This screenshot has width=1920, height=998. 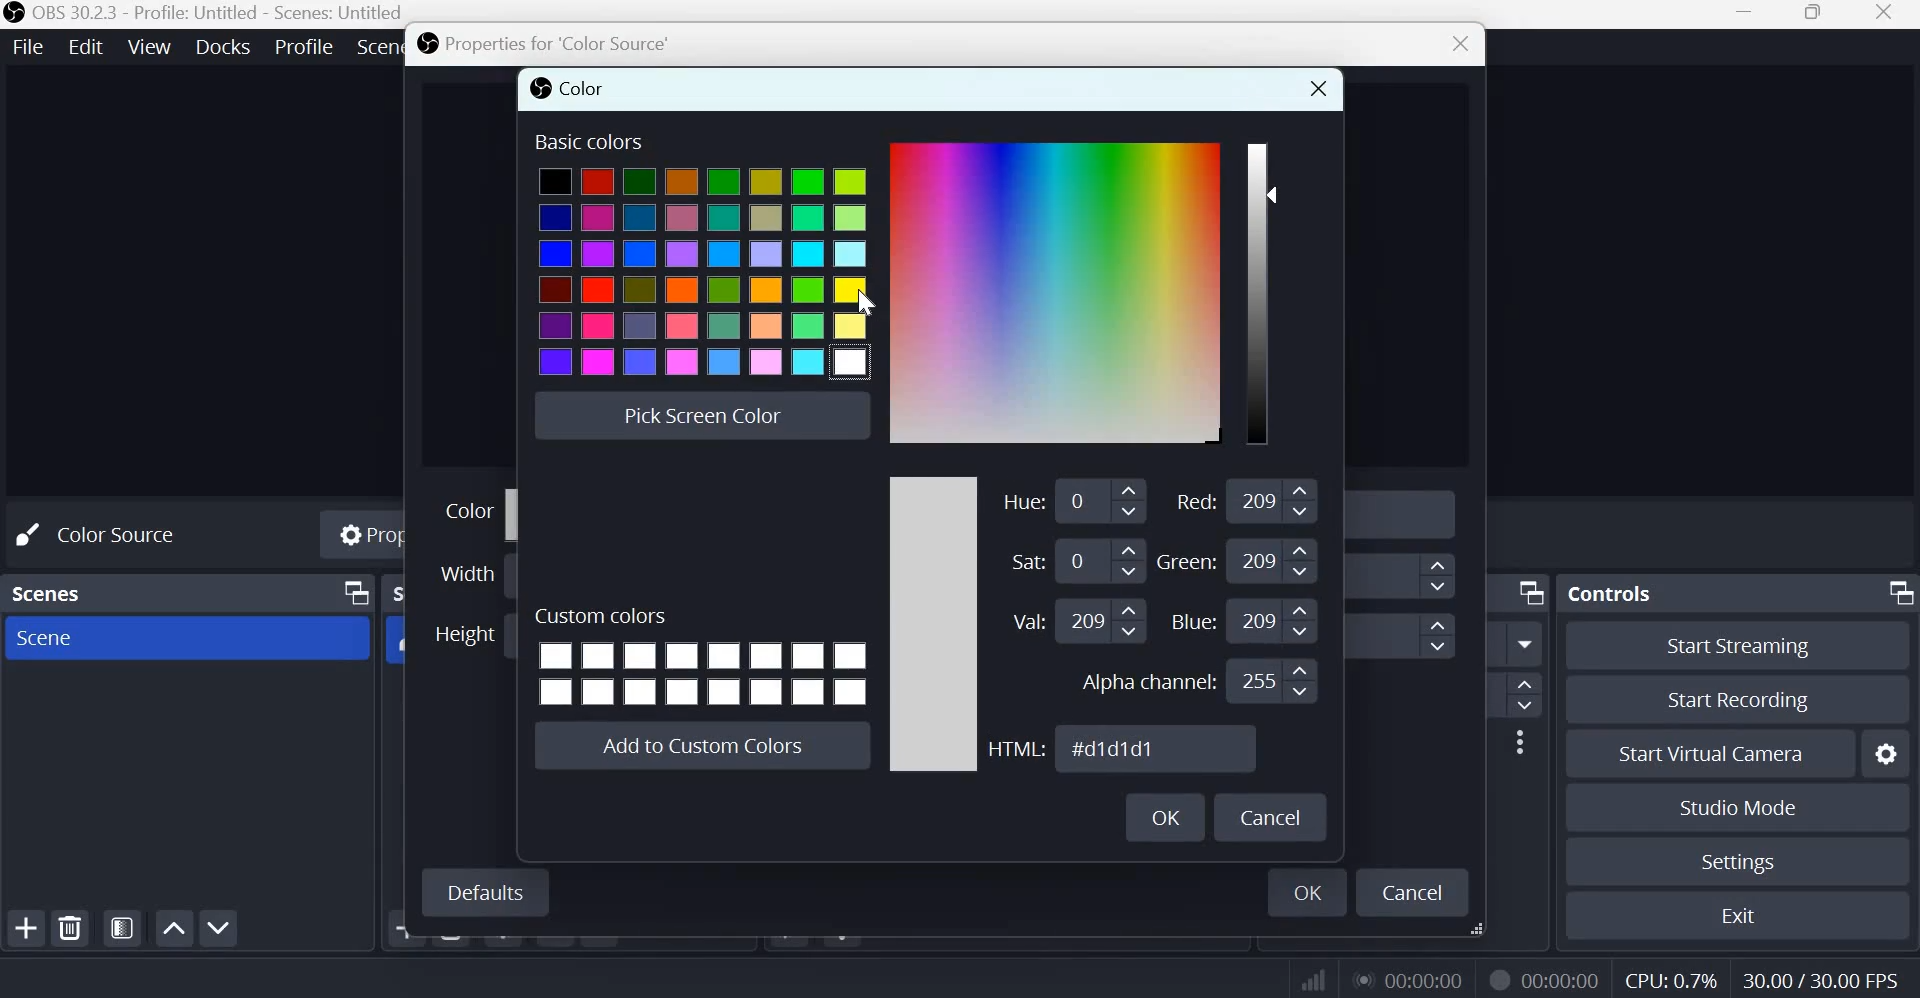 I want to click on Input, so click(x=1277, y=682).